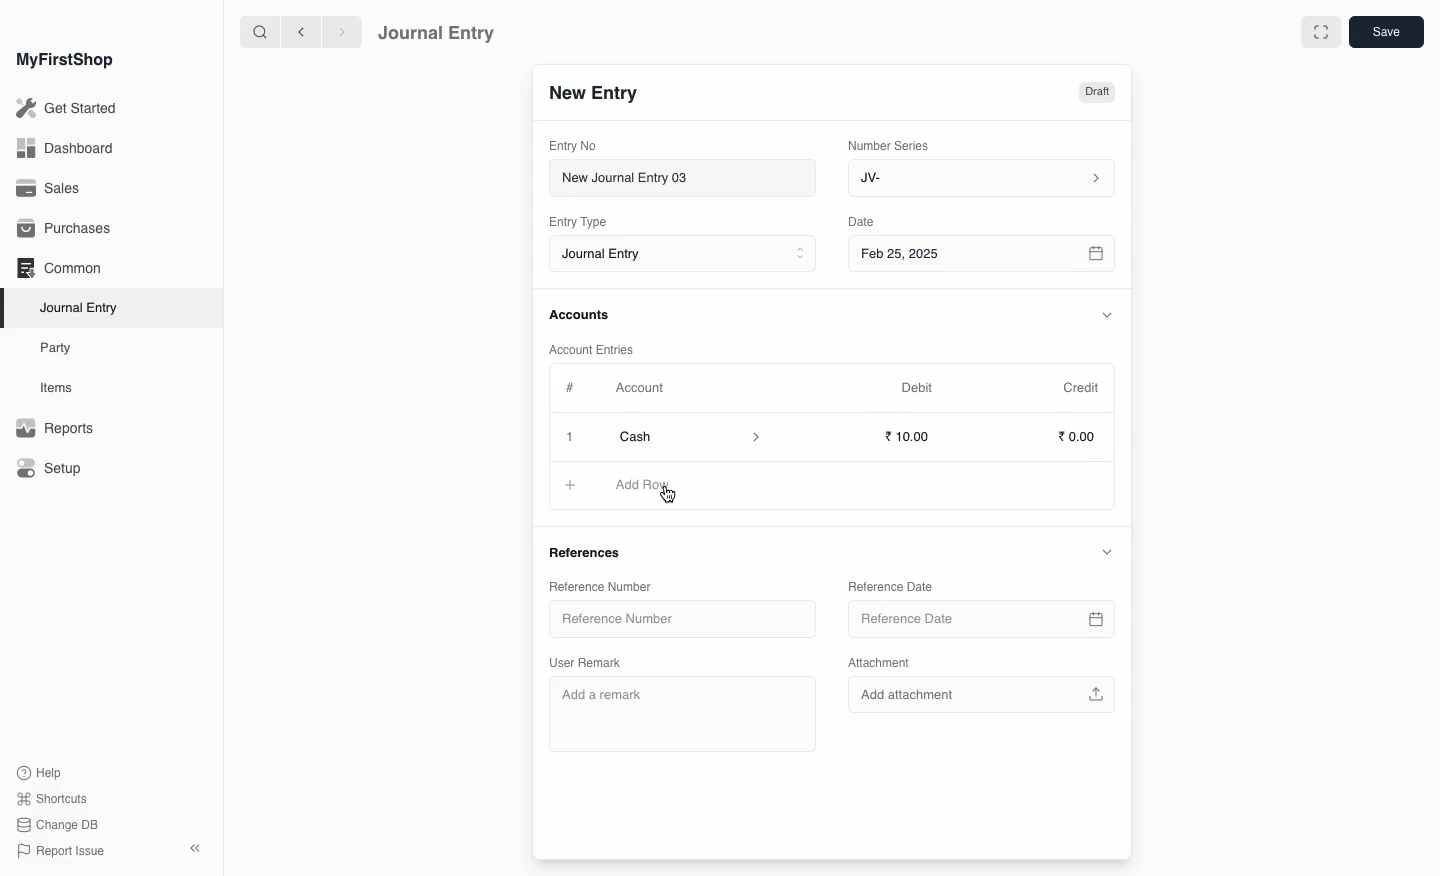 Image resolution: width=1440 pixels, height=876 pixels. What do you see at coordinates (602, 587) in the screenshot?
I see `Reference Number` at bounding box center [602, 587].